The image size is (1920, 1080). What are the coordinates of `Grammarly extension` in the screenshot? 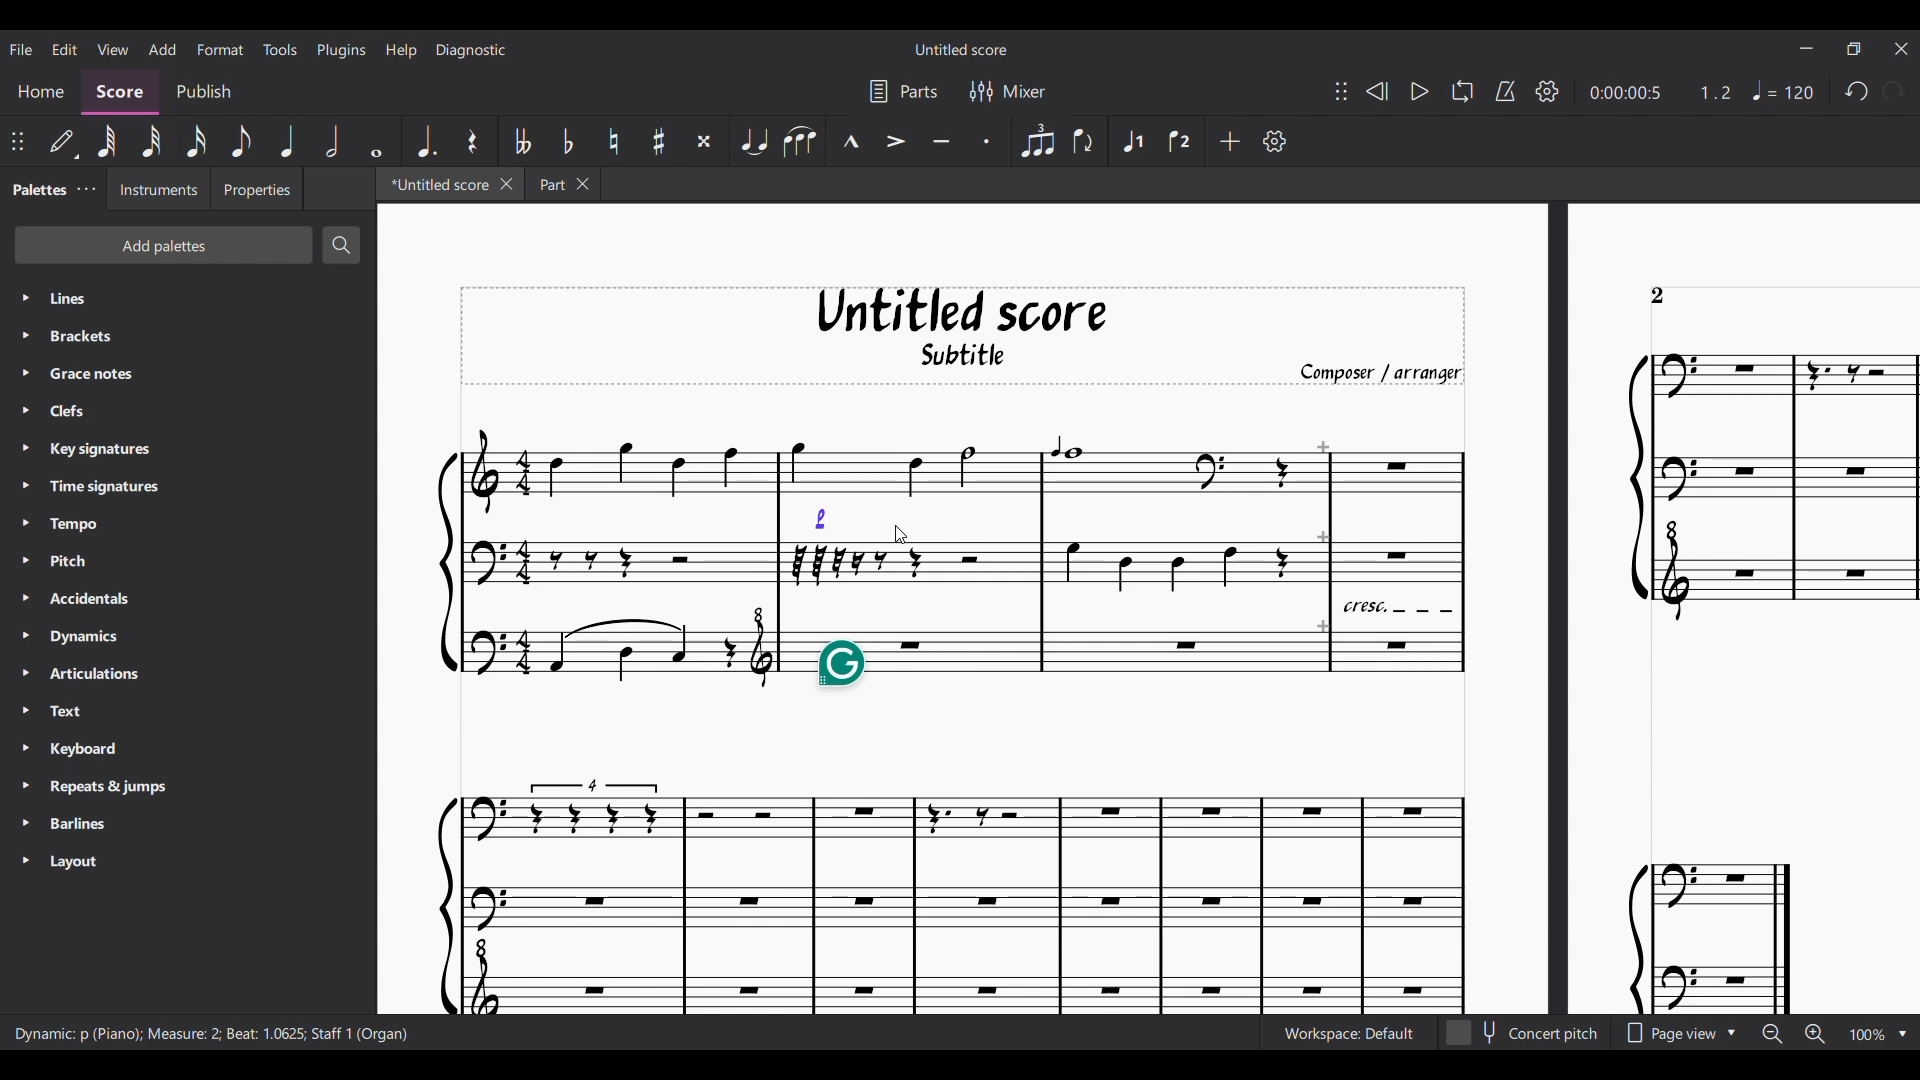 It's located at (841, 664).